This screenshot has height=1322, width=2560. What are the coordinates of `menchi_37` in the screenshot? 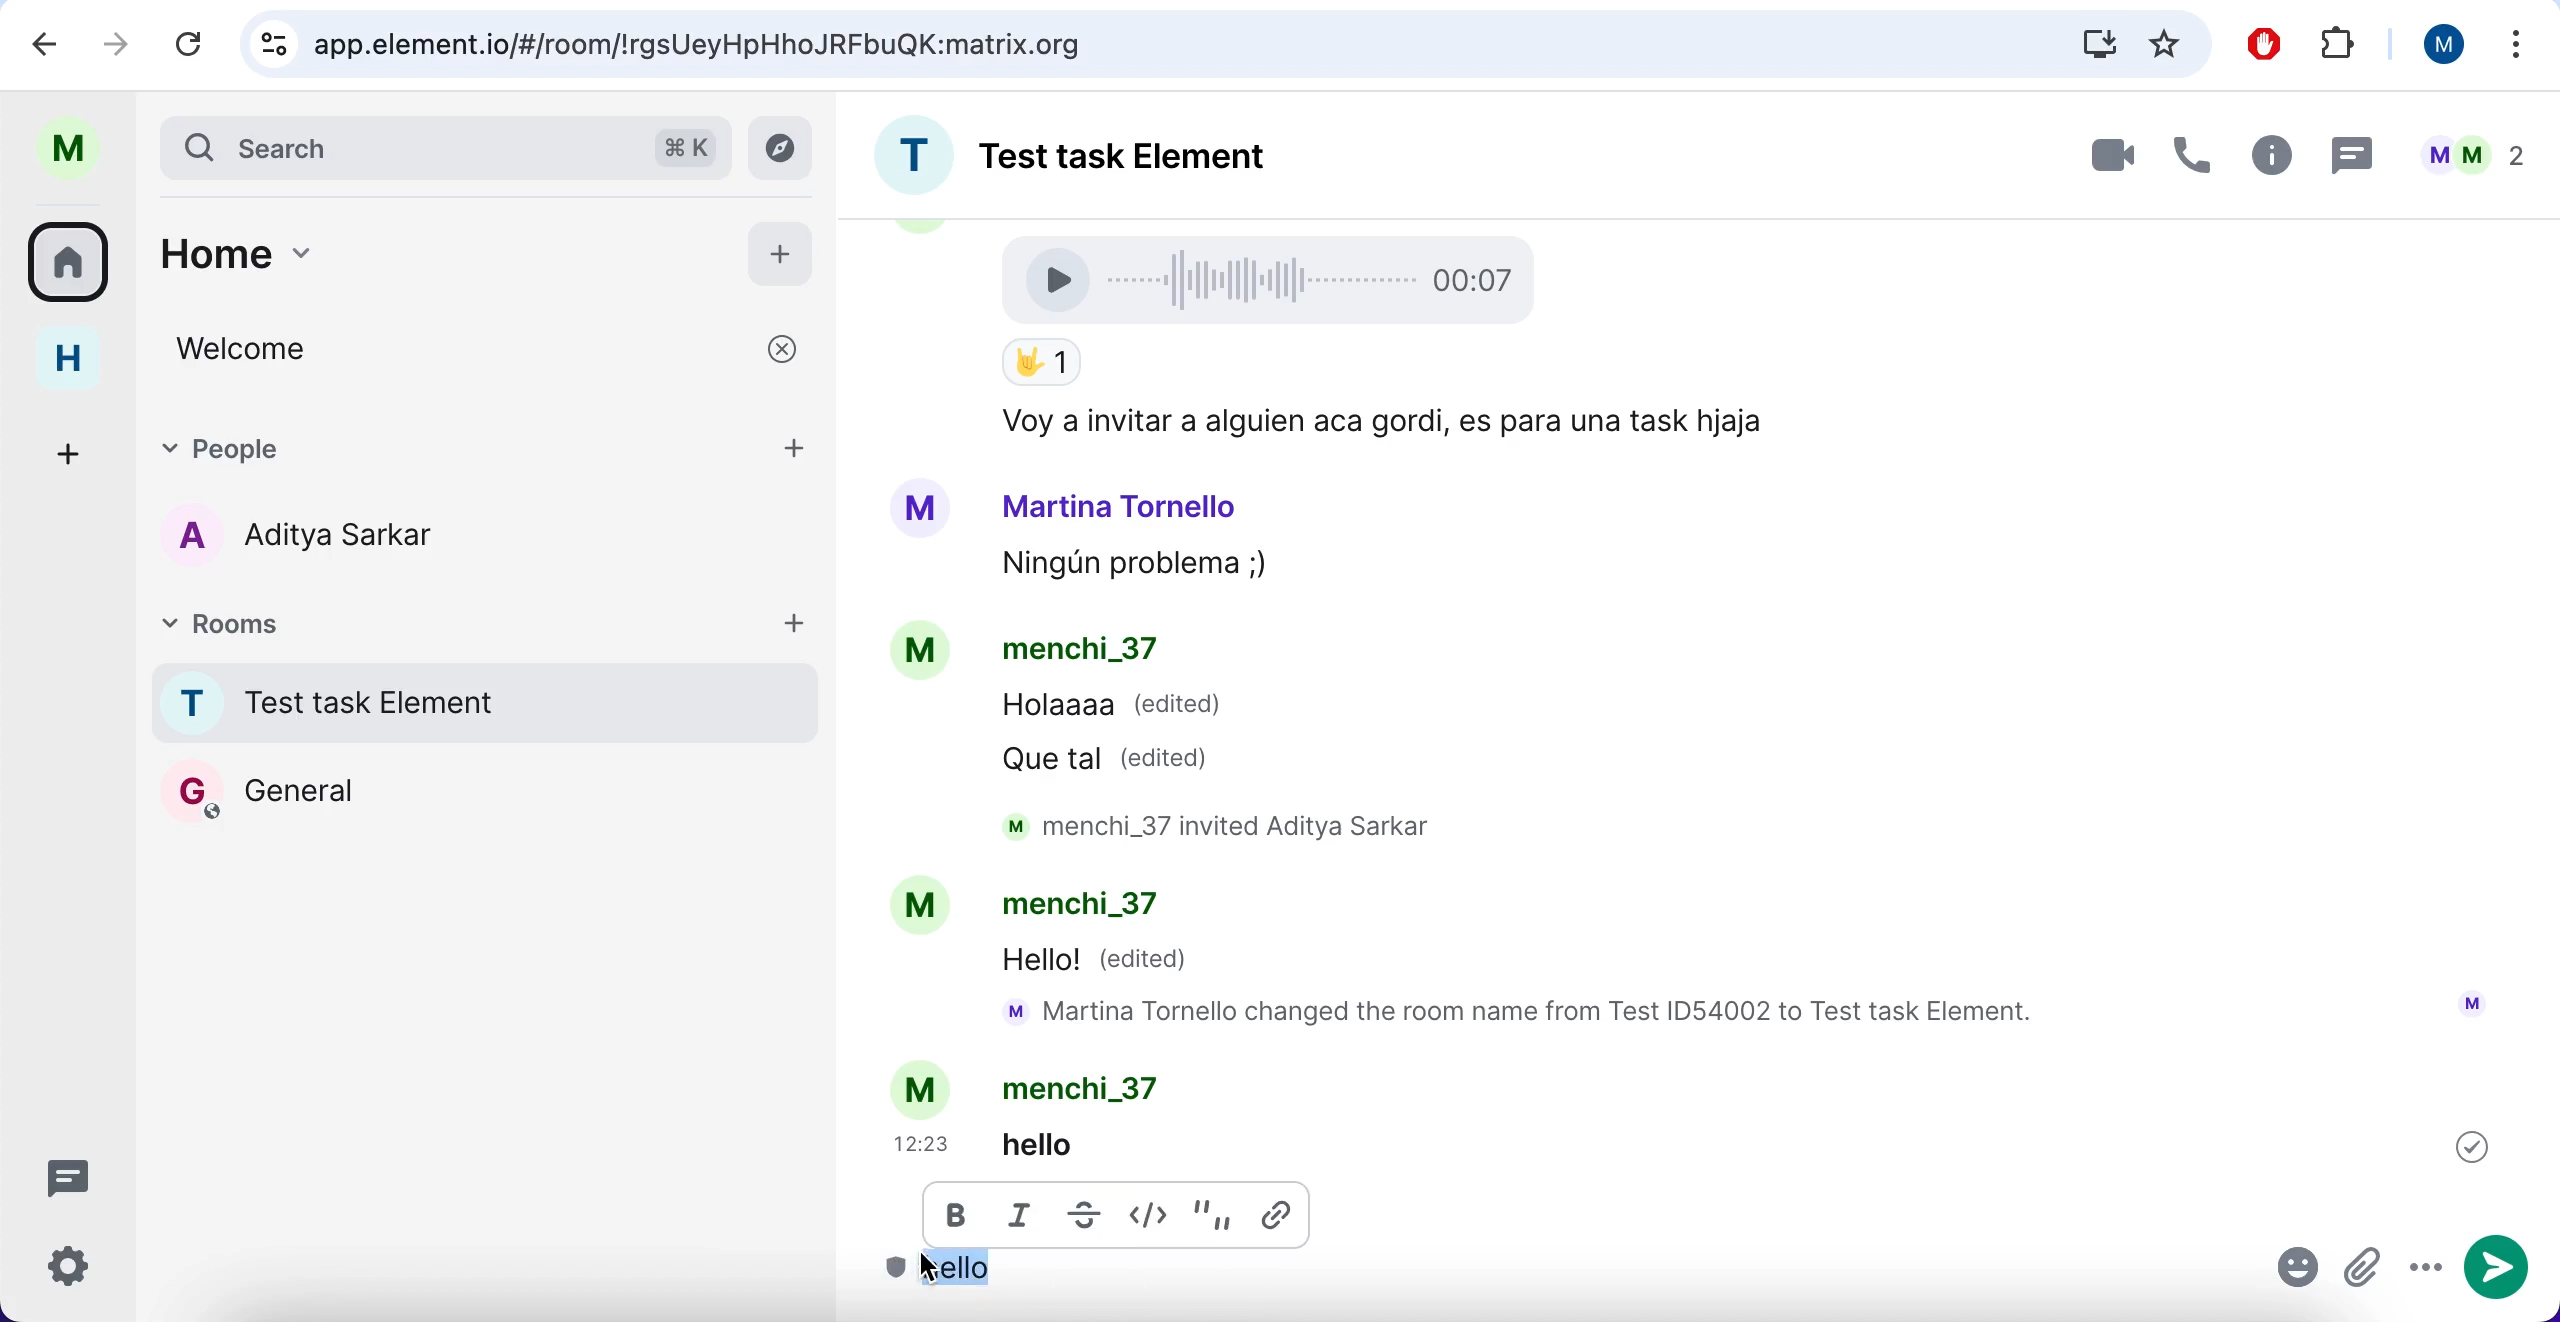 It's located at (1080, 652).